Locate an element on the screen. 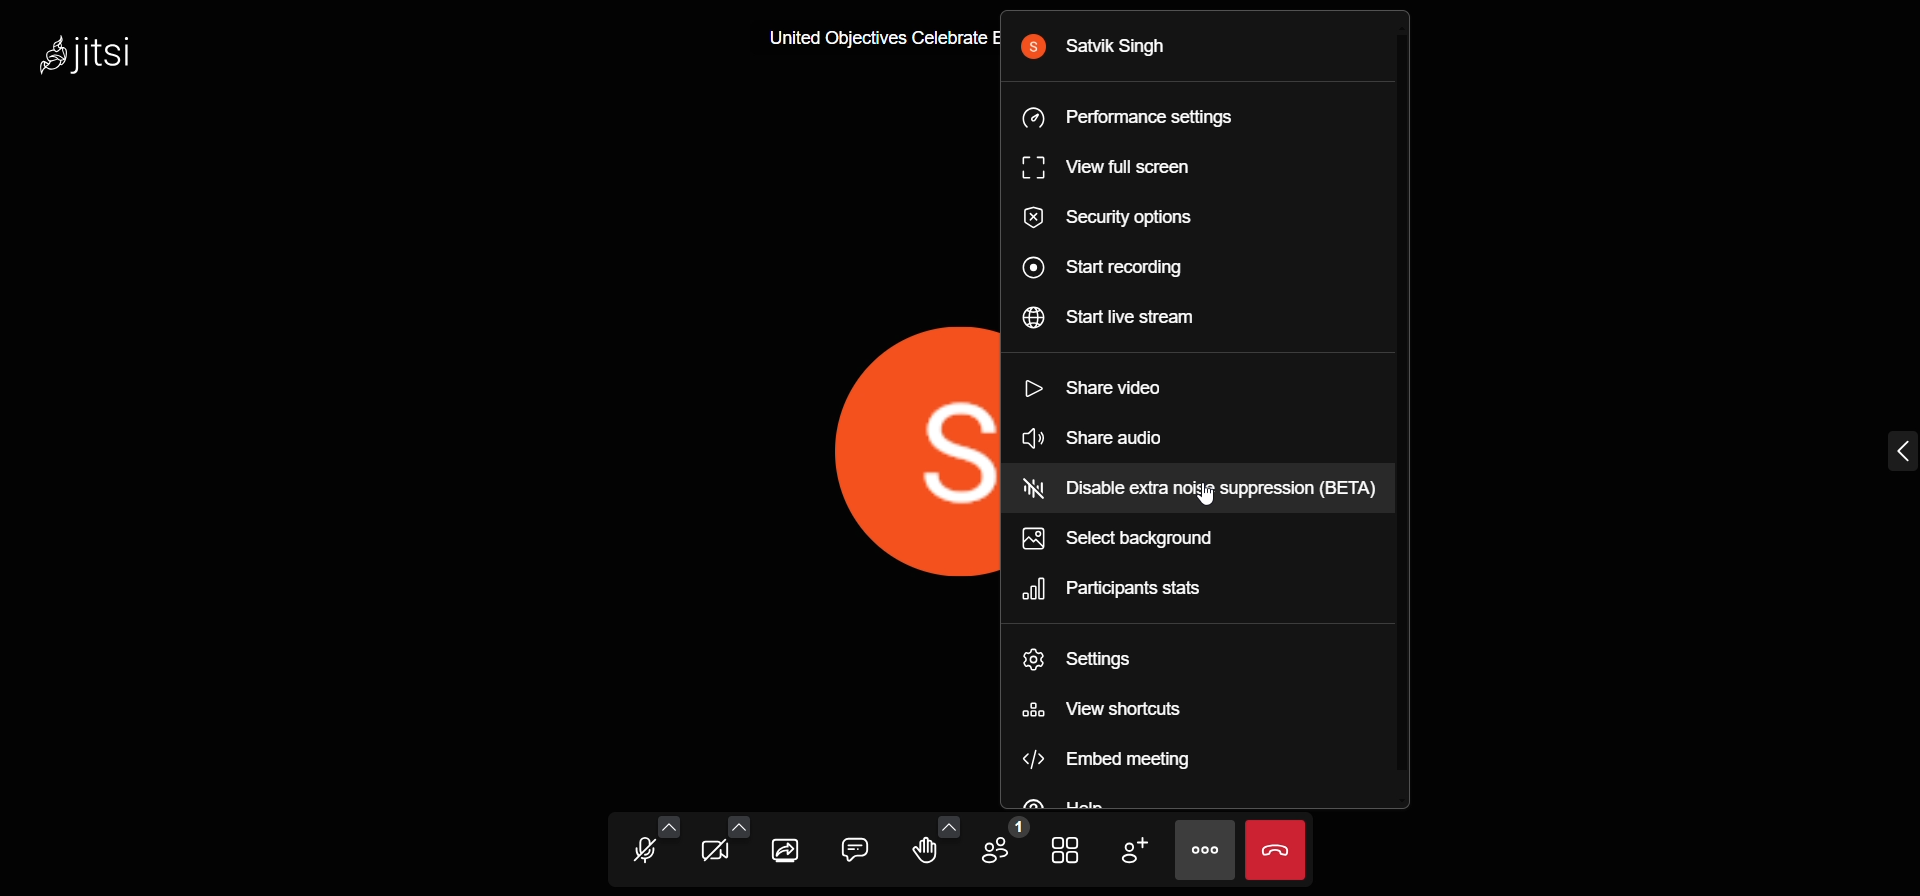 This screenshot has width=1920, height=896. share video is located at coordinates (1098, 389).